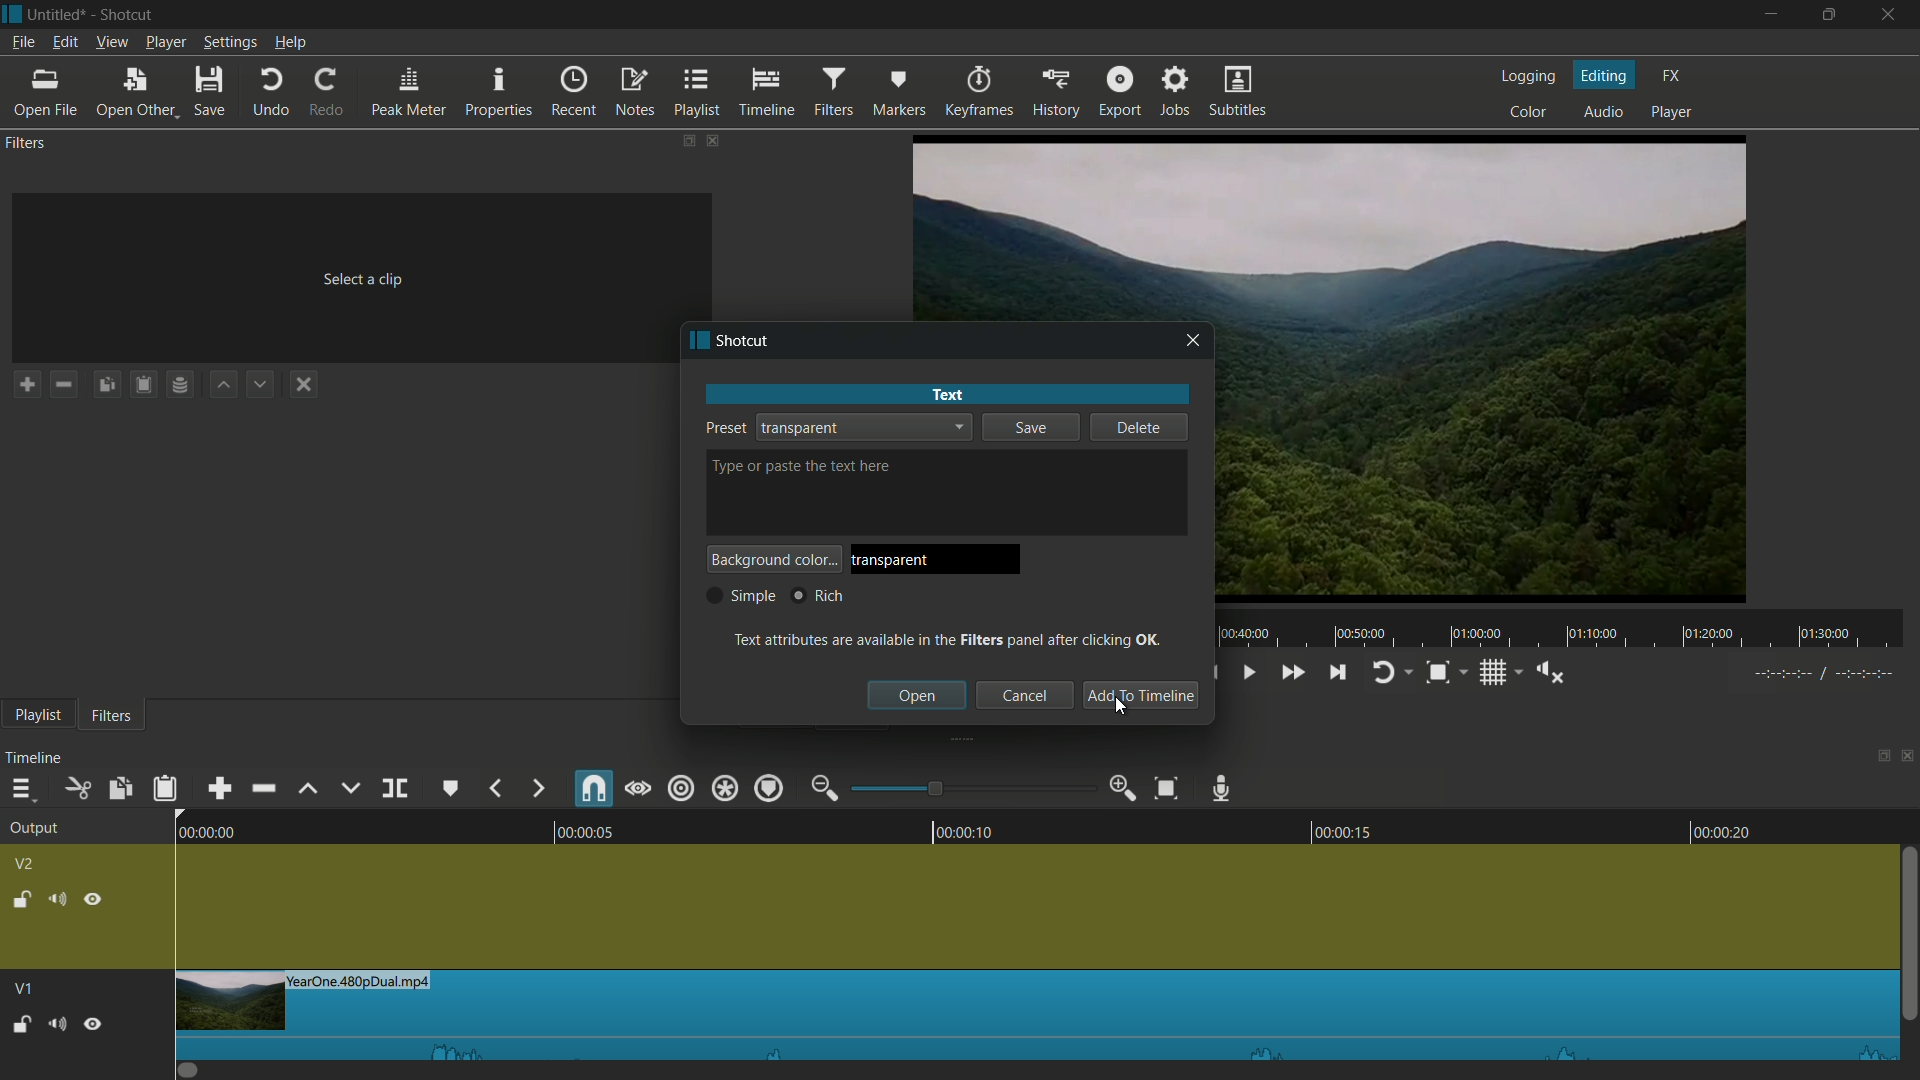 This screenshot has width=1920, height=1080. I want to click on redo, so click(328, 92).